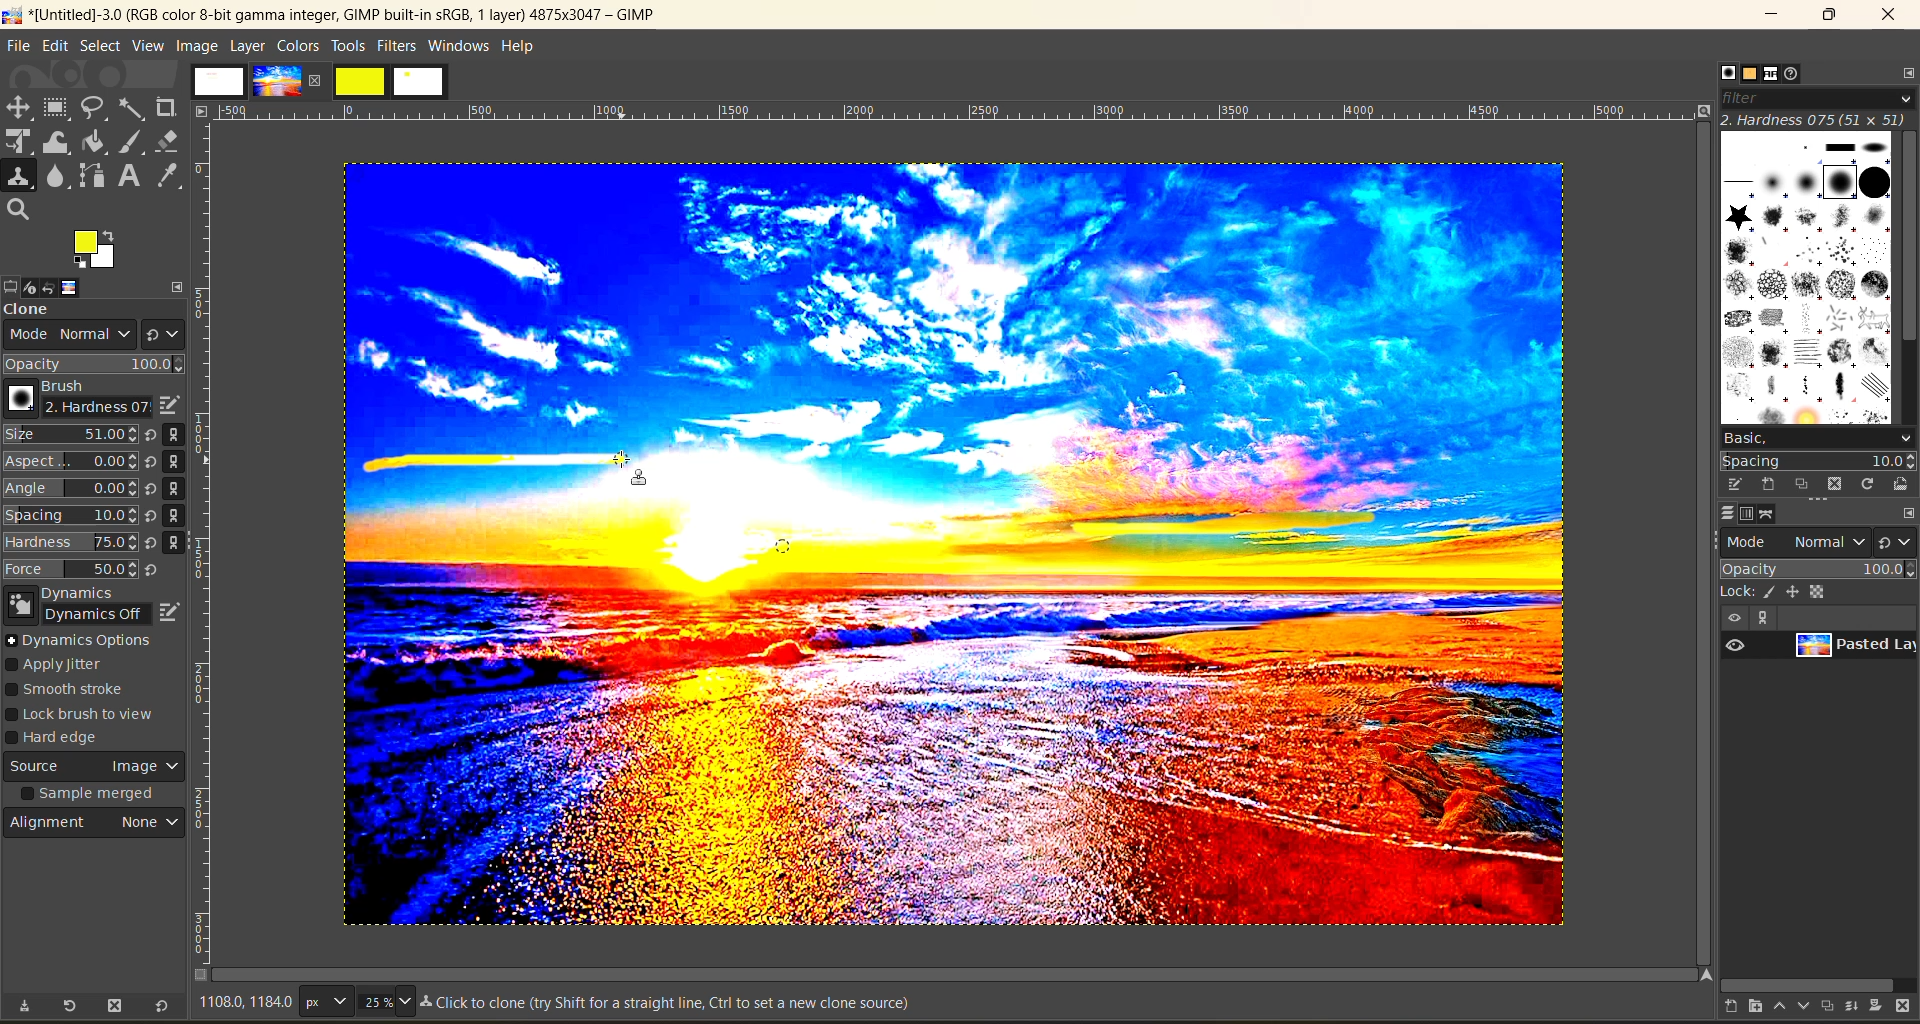 This screenshot has height=1024, width=1920. I want to click on metadata, so click(670, 1005).